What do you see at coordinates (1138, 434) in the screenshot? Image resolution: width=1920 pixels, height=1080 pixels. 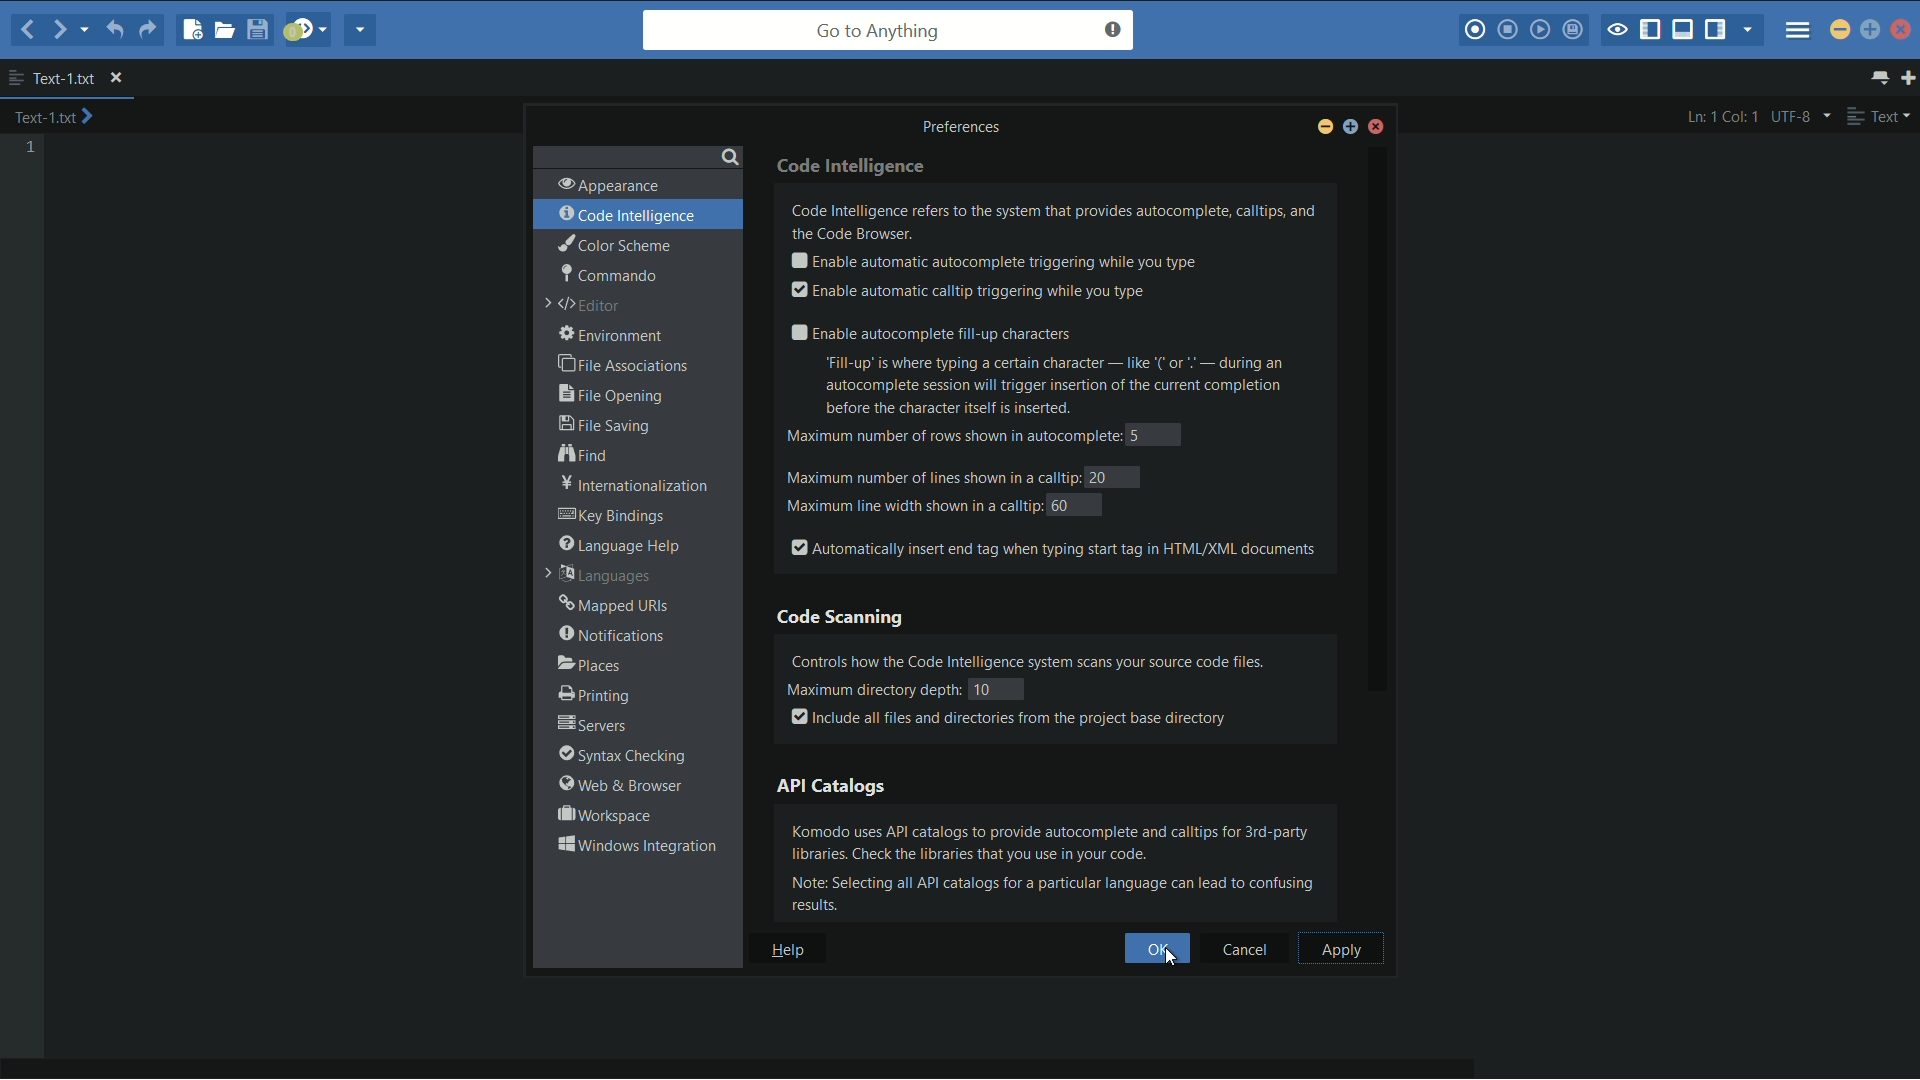 I see `5` at bounding box center [1138, 434].